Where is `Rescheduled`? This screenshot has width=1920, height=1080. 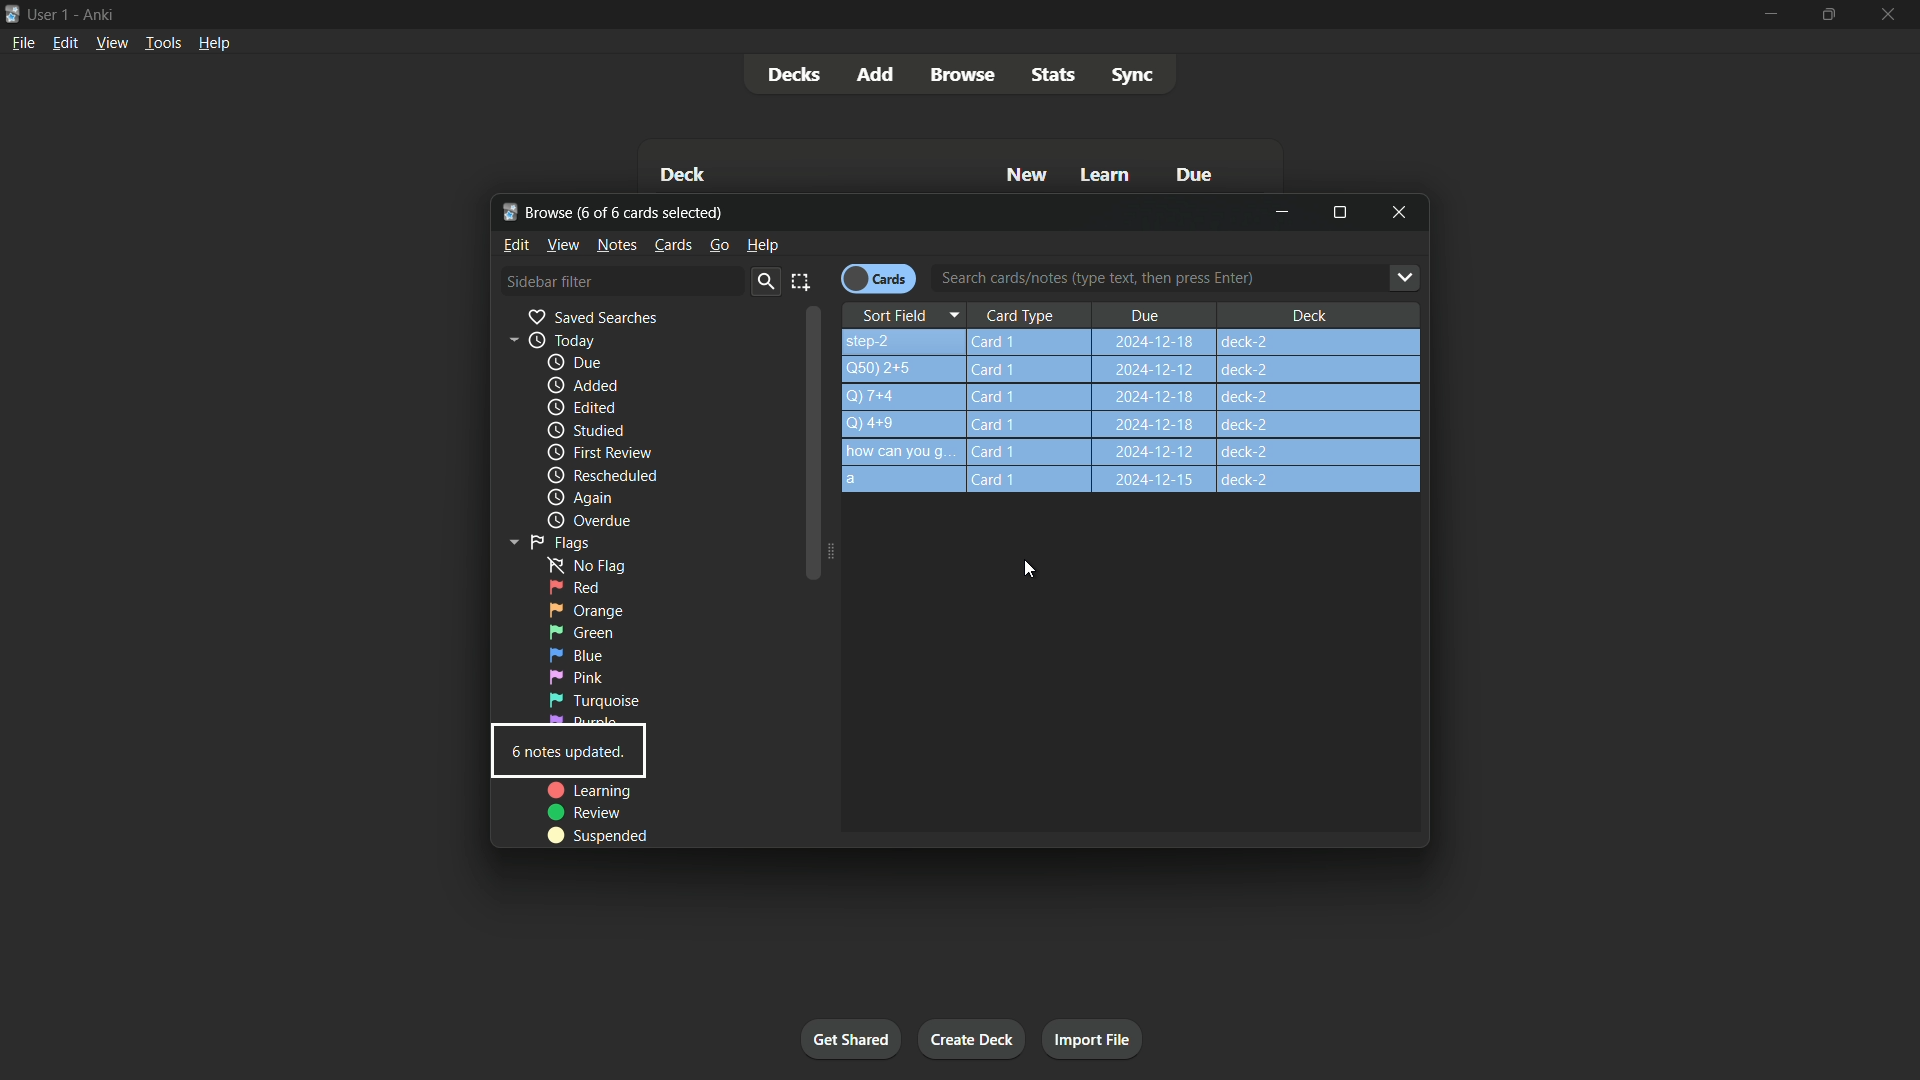 Rescheduled is located at coordinates (601, 476).